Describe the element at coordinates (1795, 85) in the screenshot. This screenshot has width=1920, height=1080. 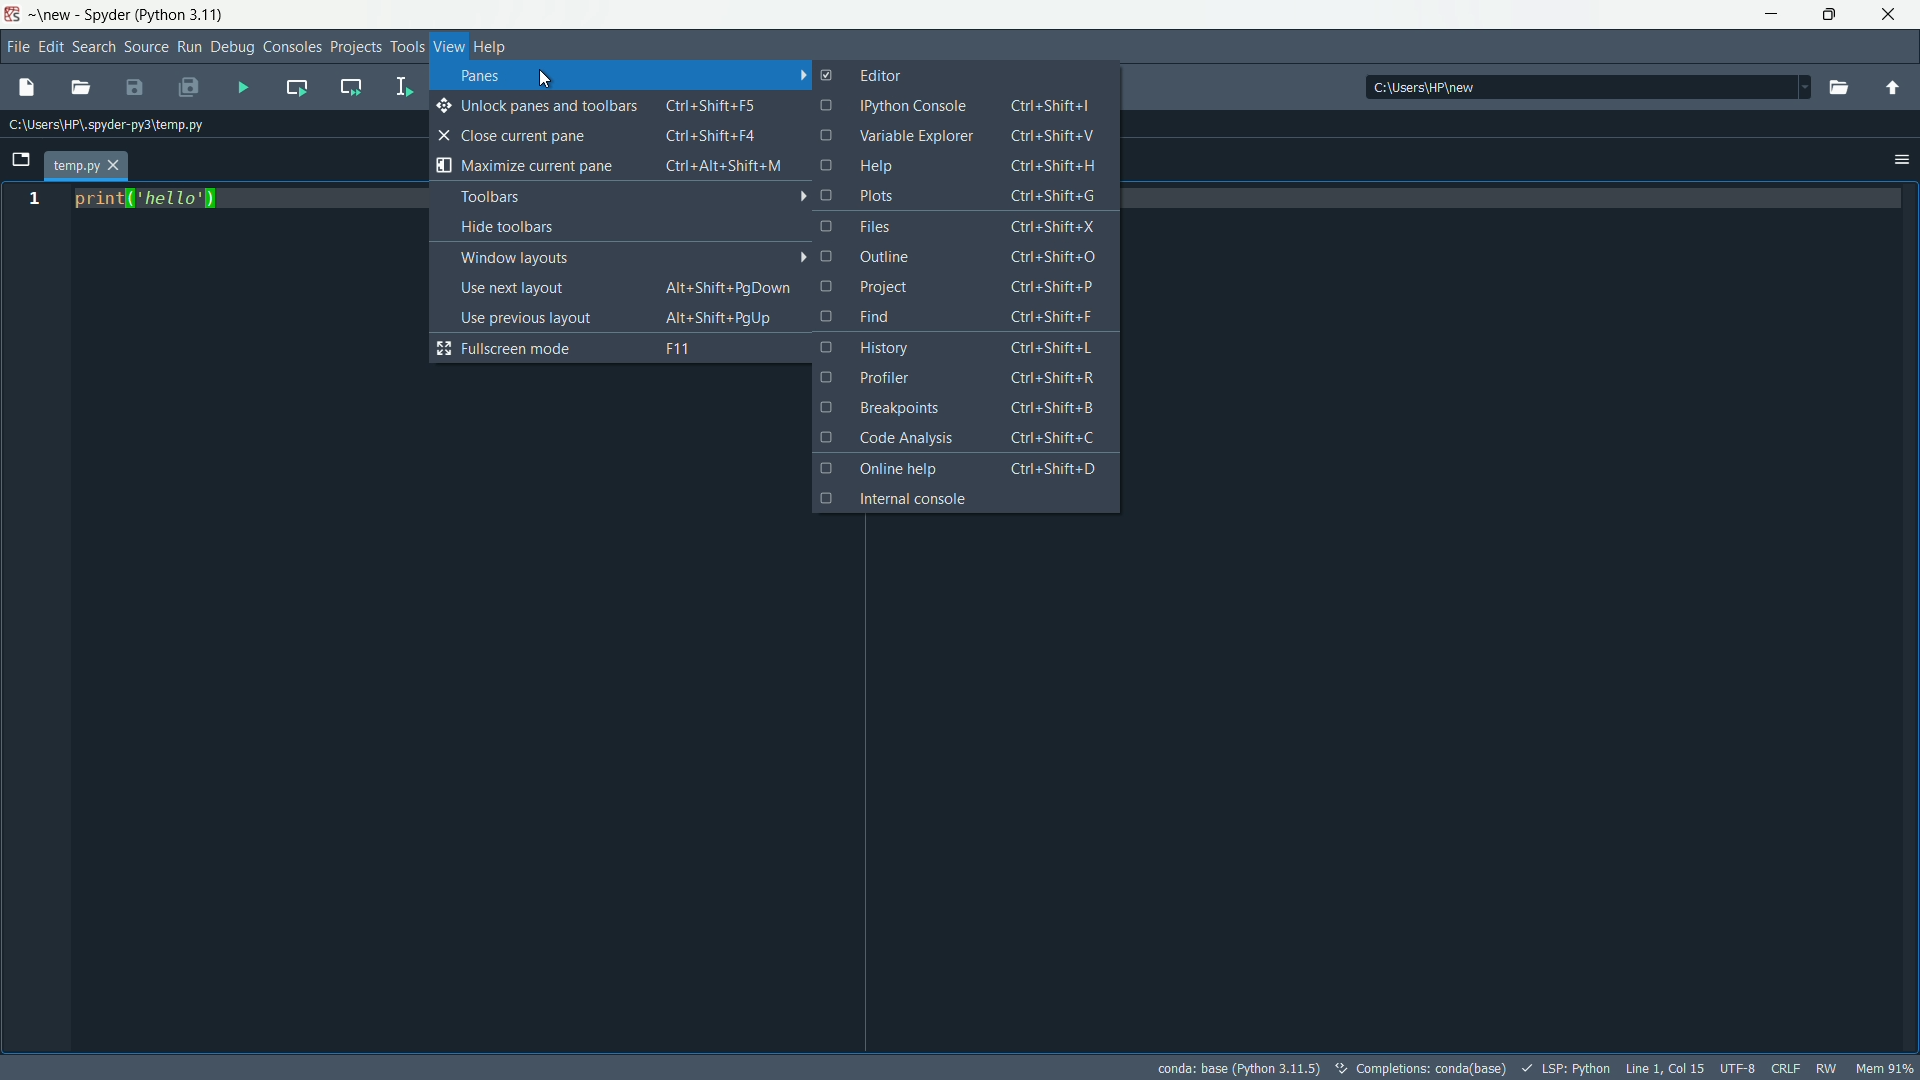
I see `dropdown` at that location.